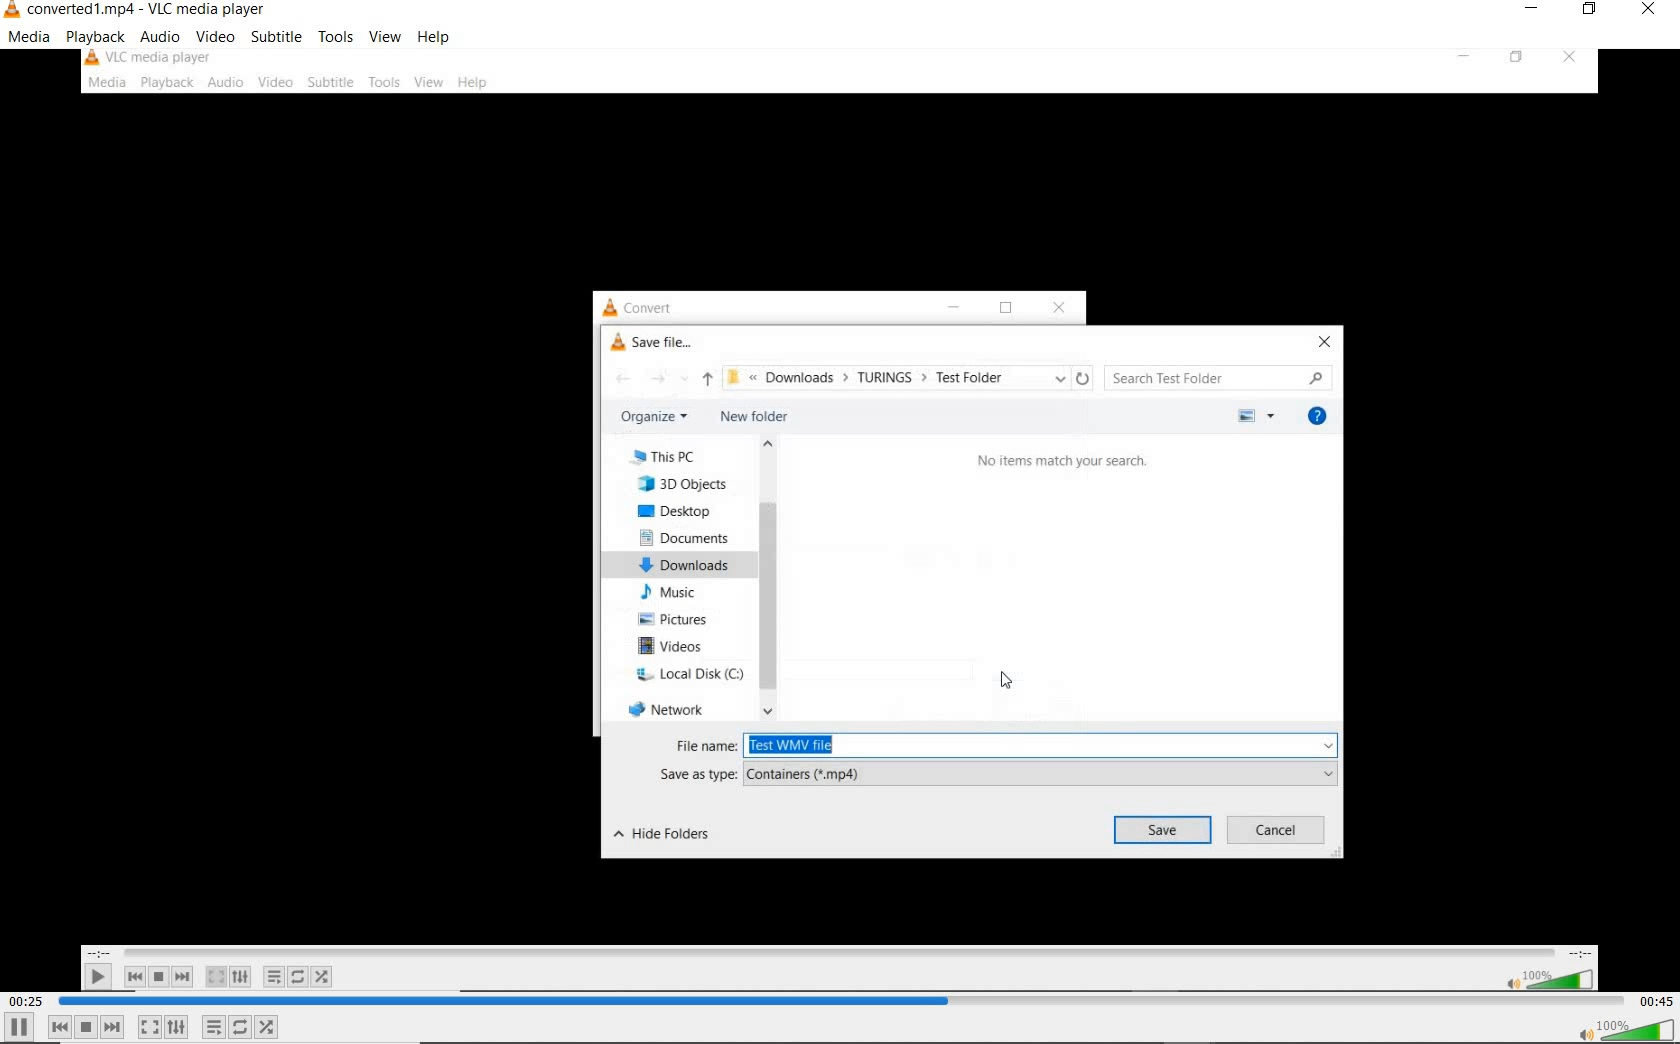 This screenshot has height=1044, width=1680. What do you see at coordinates (86, 1026) in the screenshot?
I see `stop` at bounding box center [86, 1026].